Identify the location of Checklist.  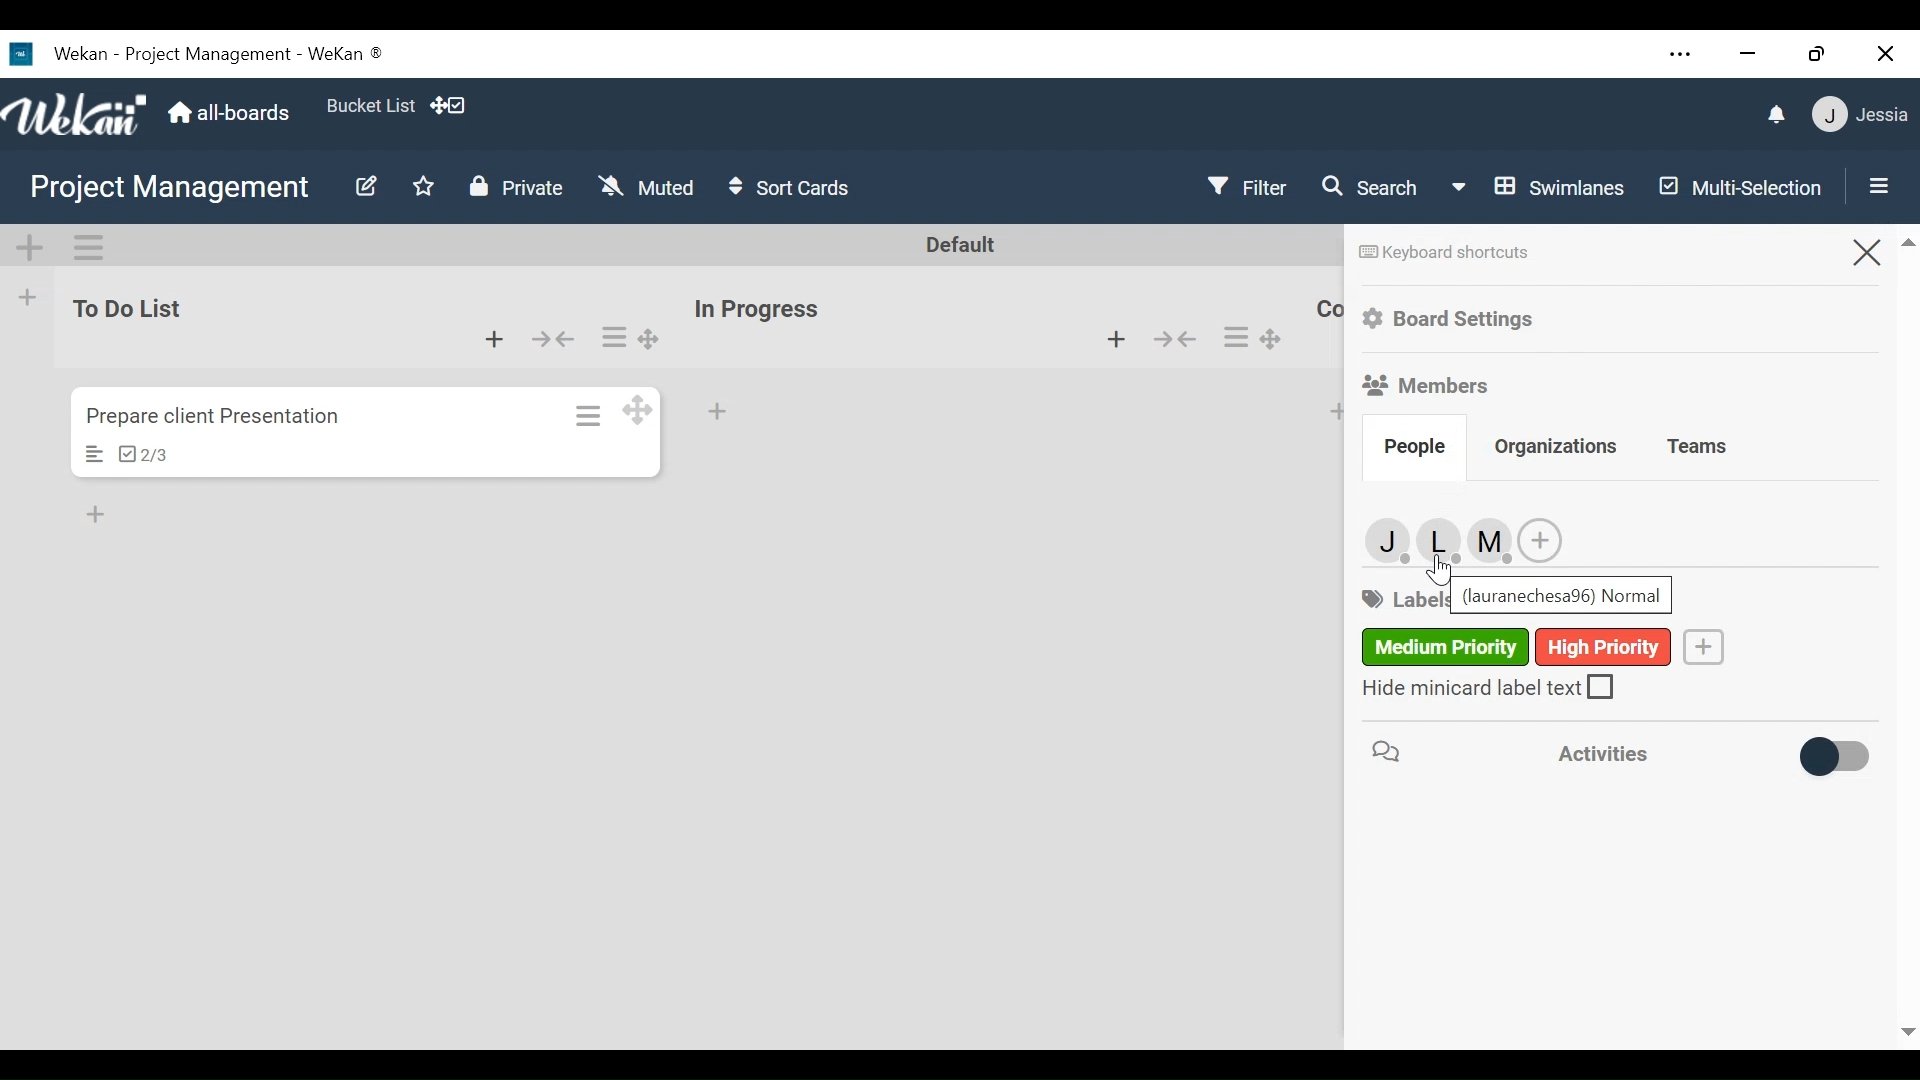
(142, 454).